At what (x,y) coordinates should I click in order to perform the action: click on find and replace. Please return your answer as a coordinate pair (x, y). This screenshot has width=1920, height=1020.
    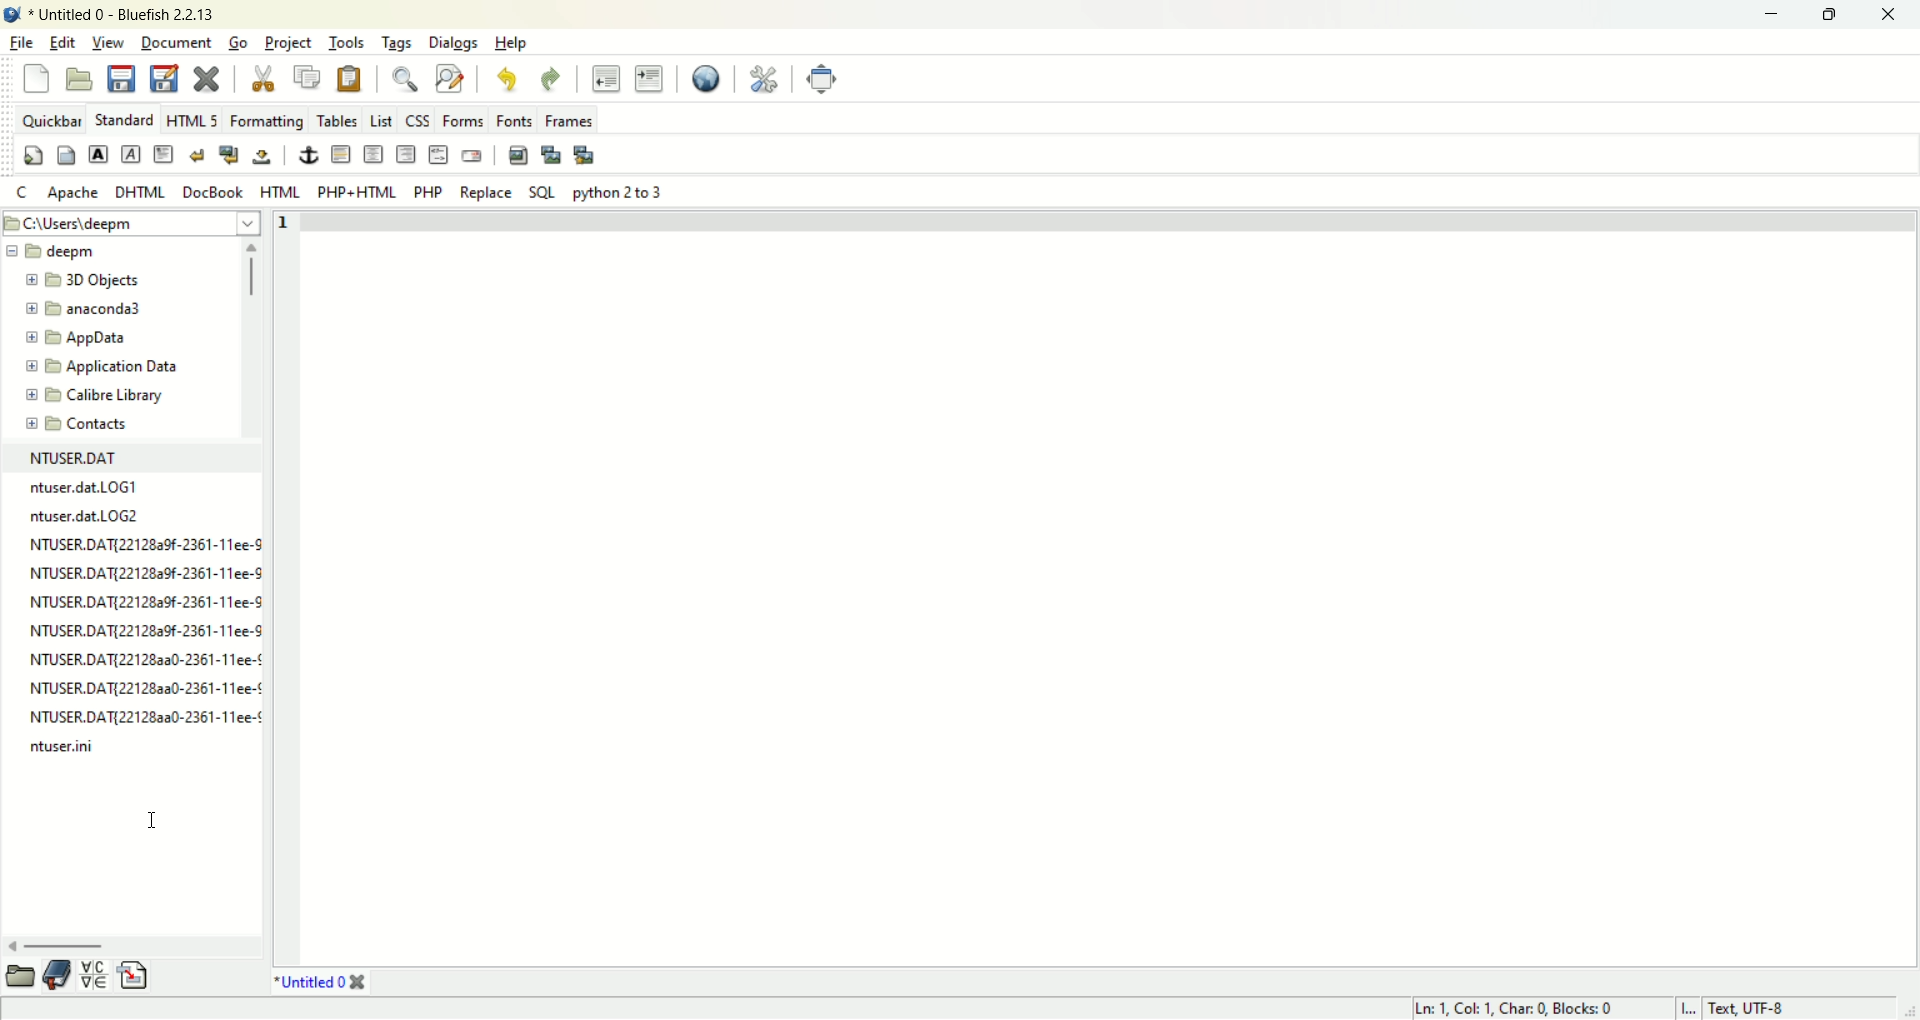
    Looking at the image, I should click on (450, 81).